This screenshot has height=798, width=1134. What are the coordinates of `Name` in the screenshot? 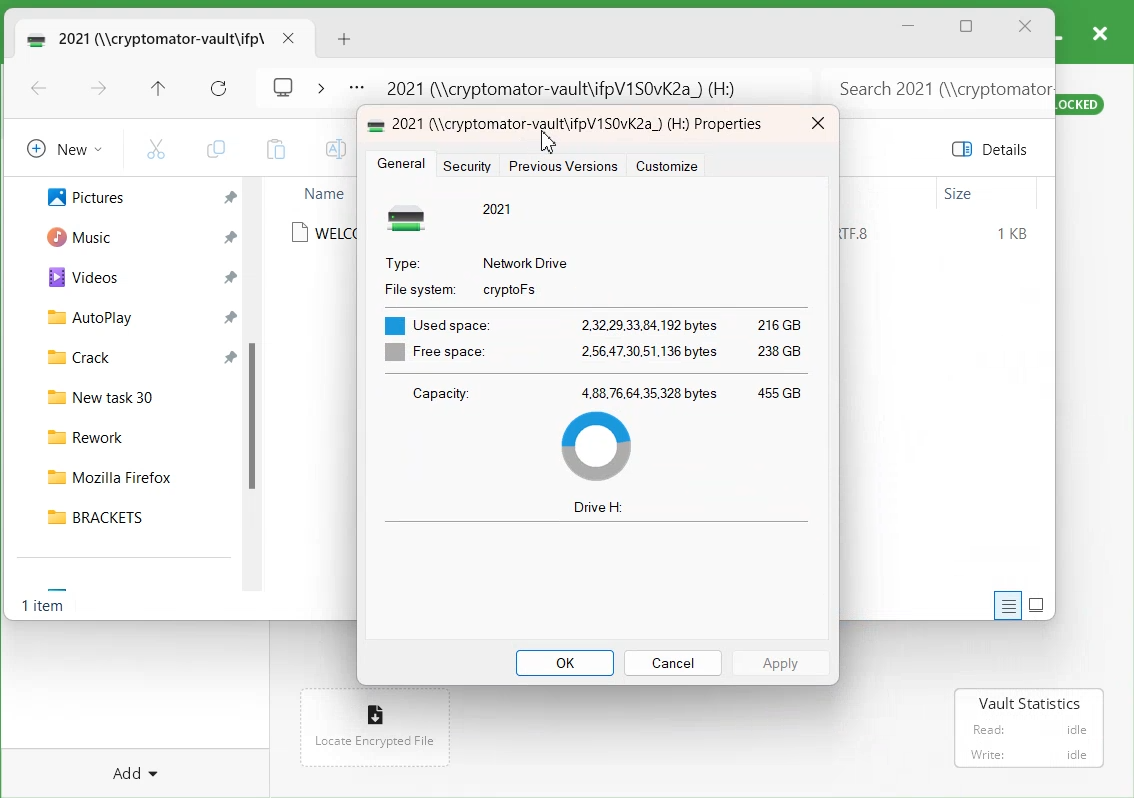 It's located at (323, 193).